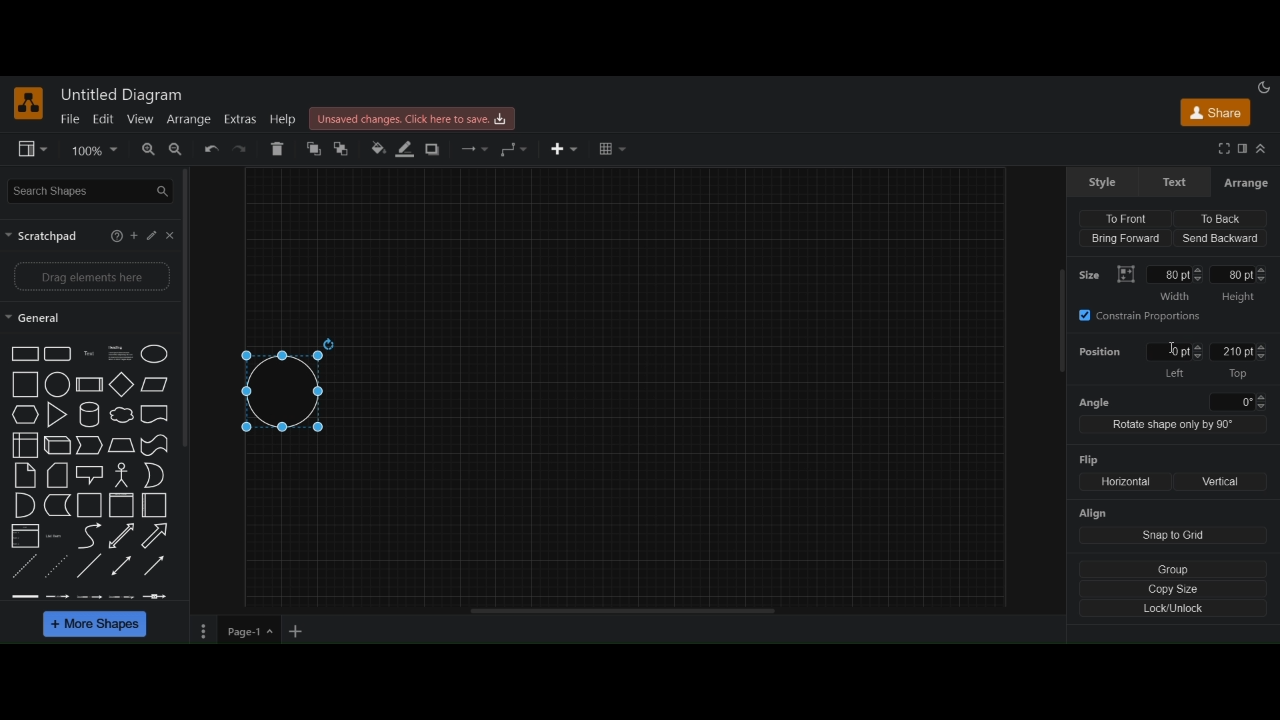 Image resolution: width=1280 pixels, height=720 pixels. What do you see at coordinates (297, 633) in the screenshot?
I see `insert page` at bounding box center [297, 633].